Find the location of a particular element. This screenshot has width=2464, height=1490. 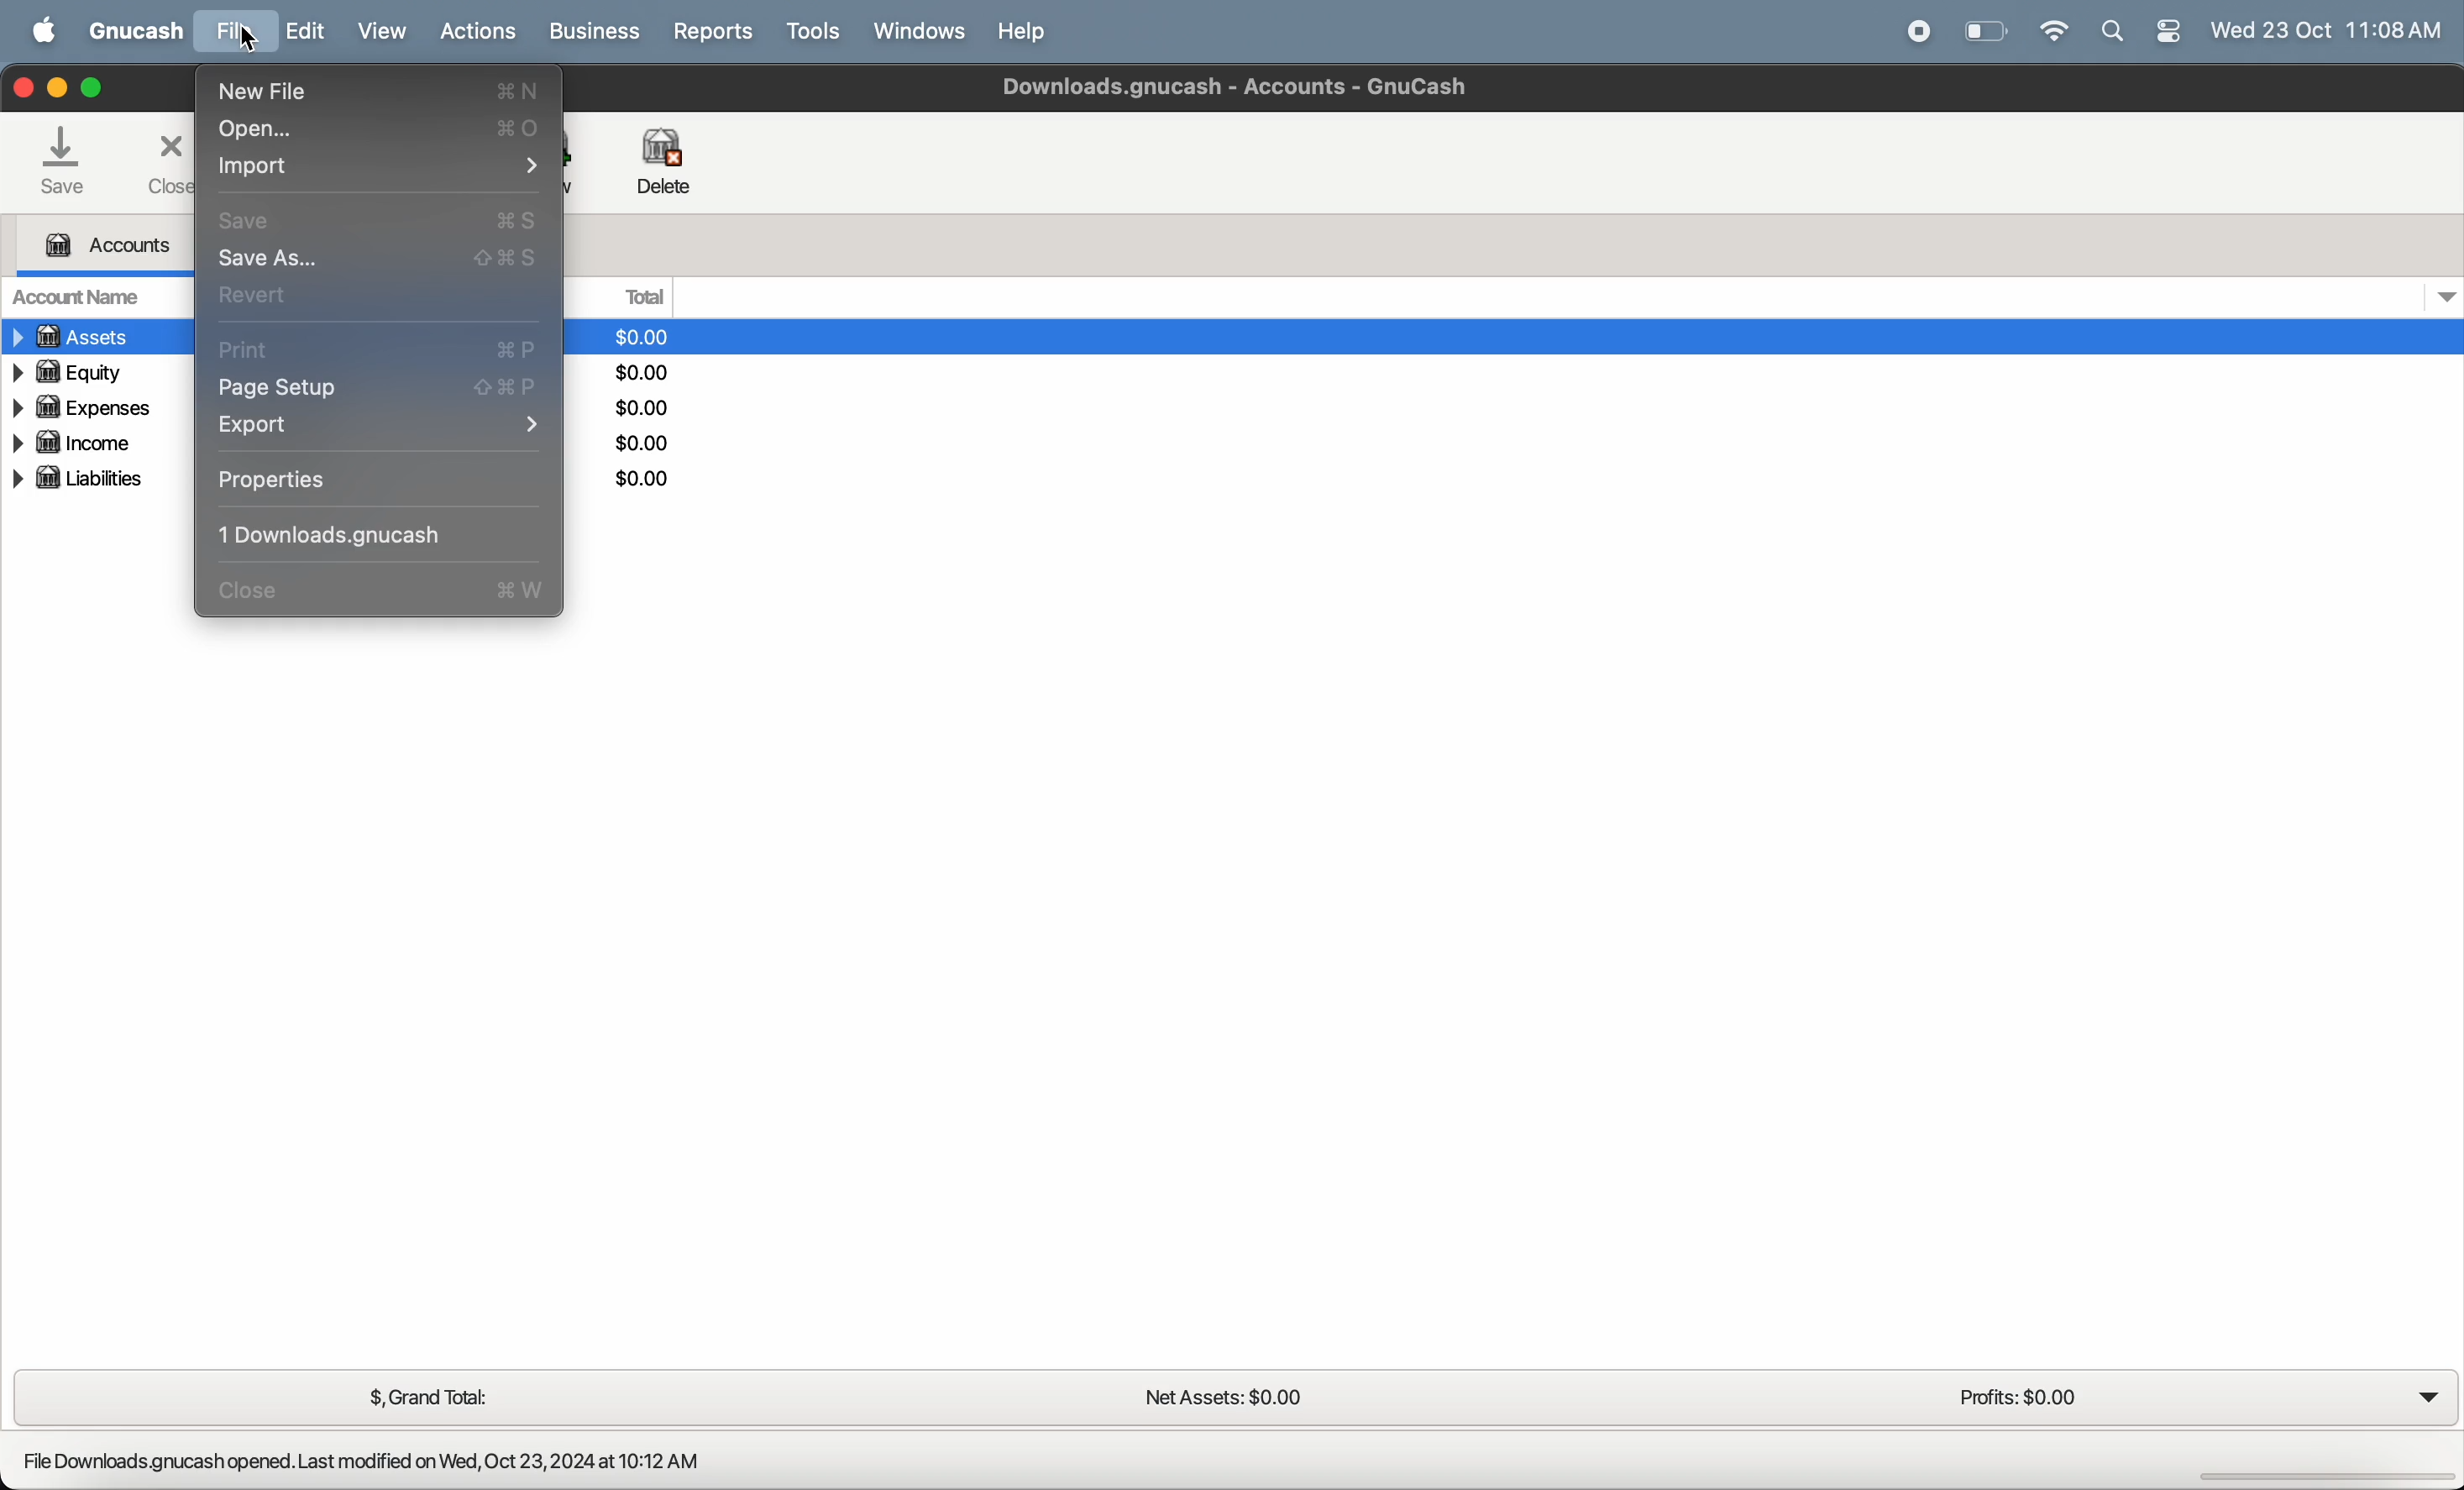

apple widgets is located at coordinates (2141, 27).